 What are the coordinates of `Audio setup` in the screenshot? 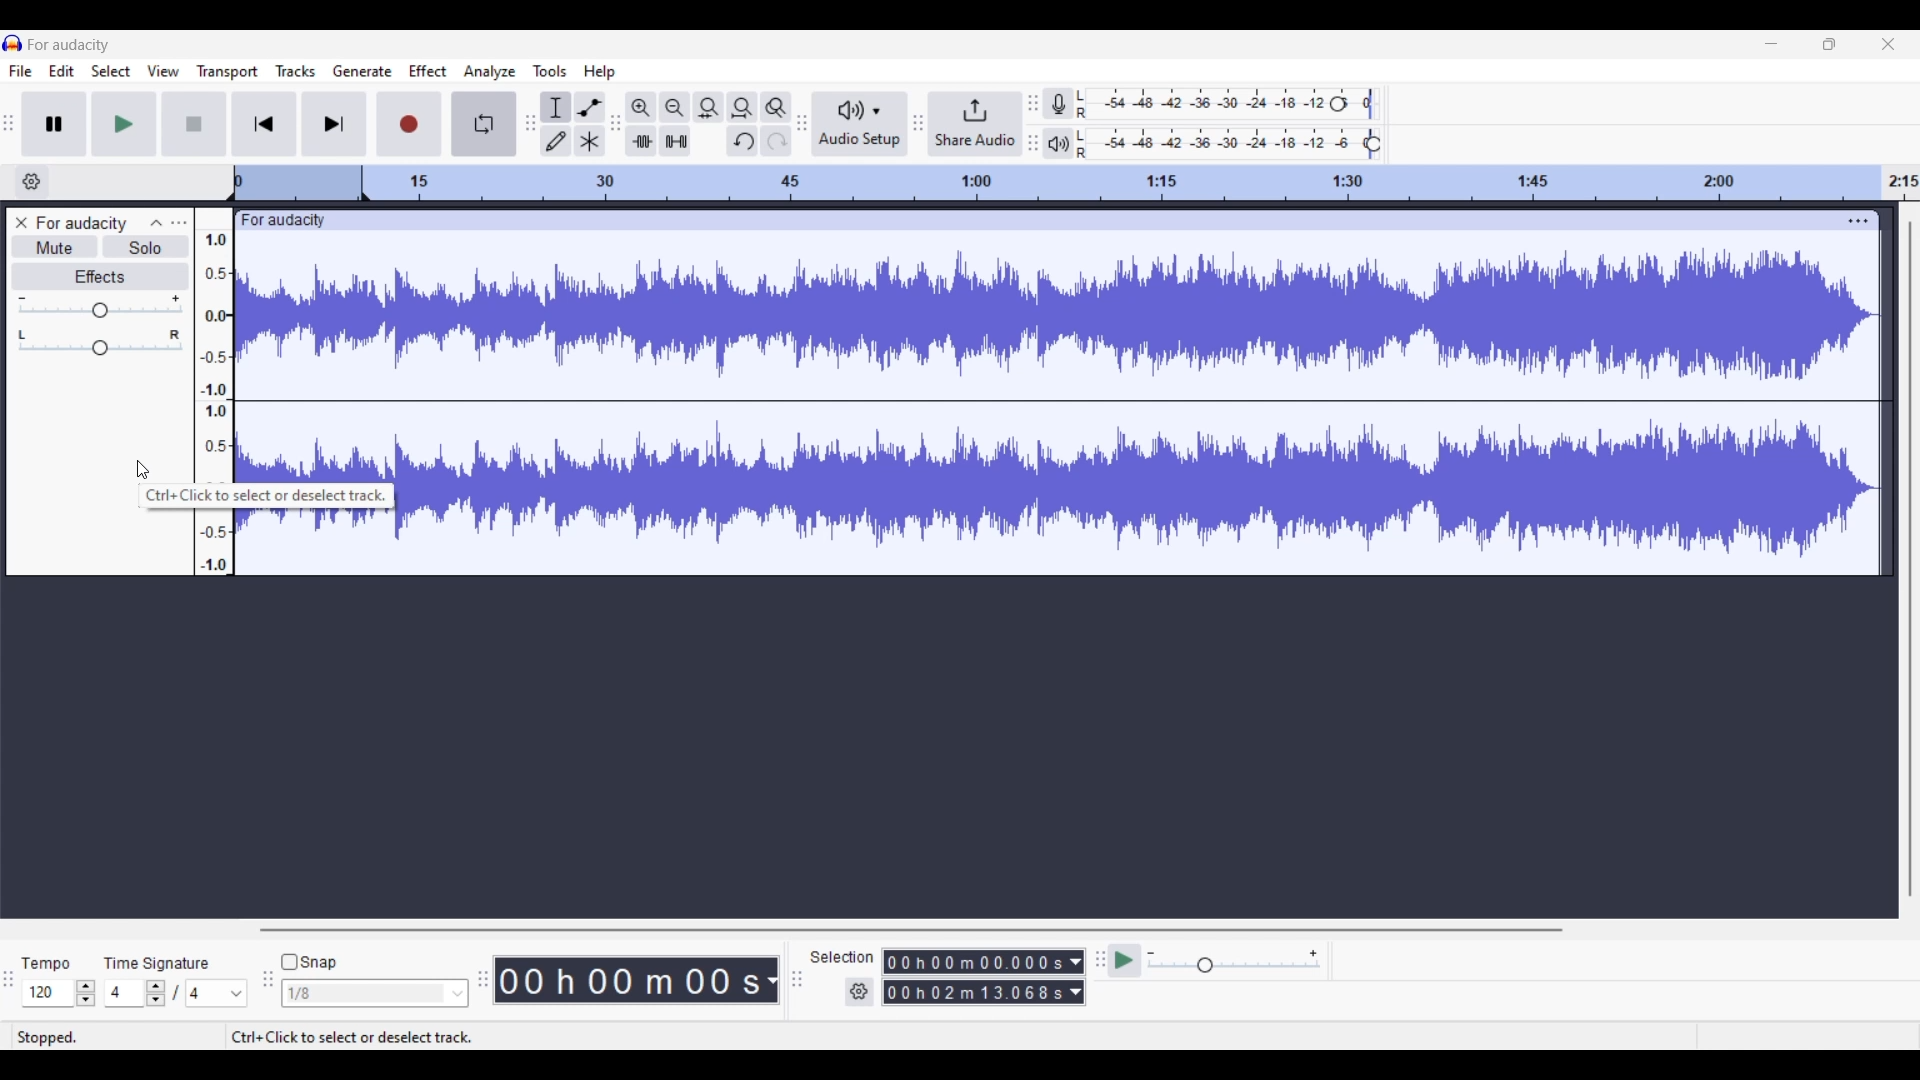 It's located at (860, 124).